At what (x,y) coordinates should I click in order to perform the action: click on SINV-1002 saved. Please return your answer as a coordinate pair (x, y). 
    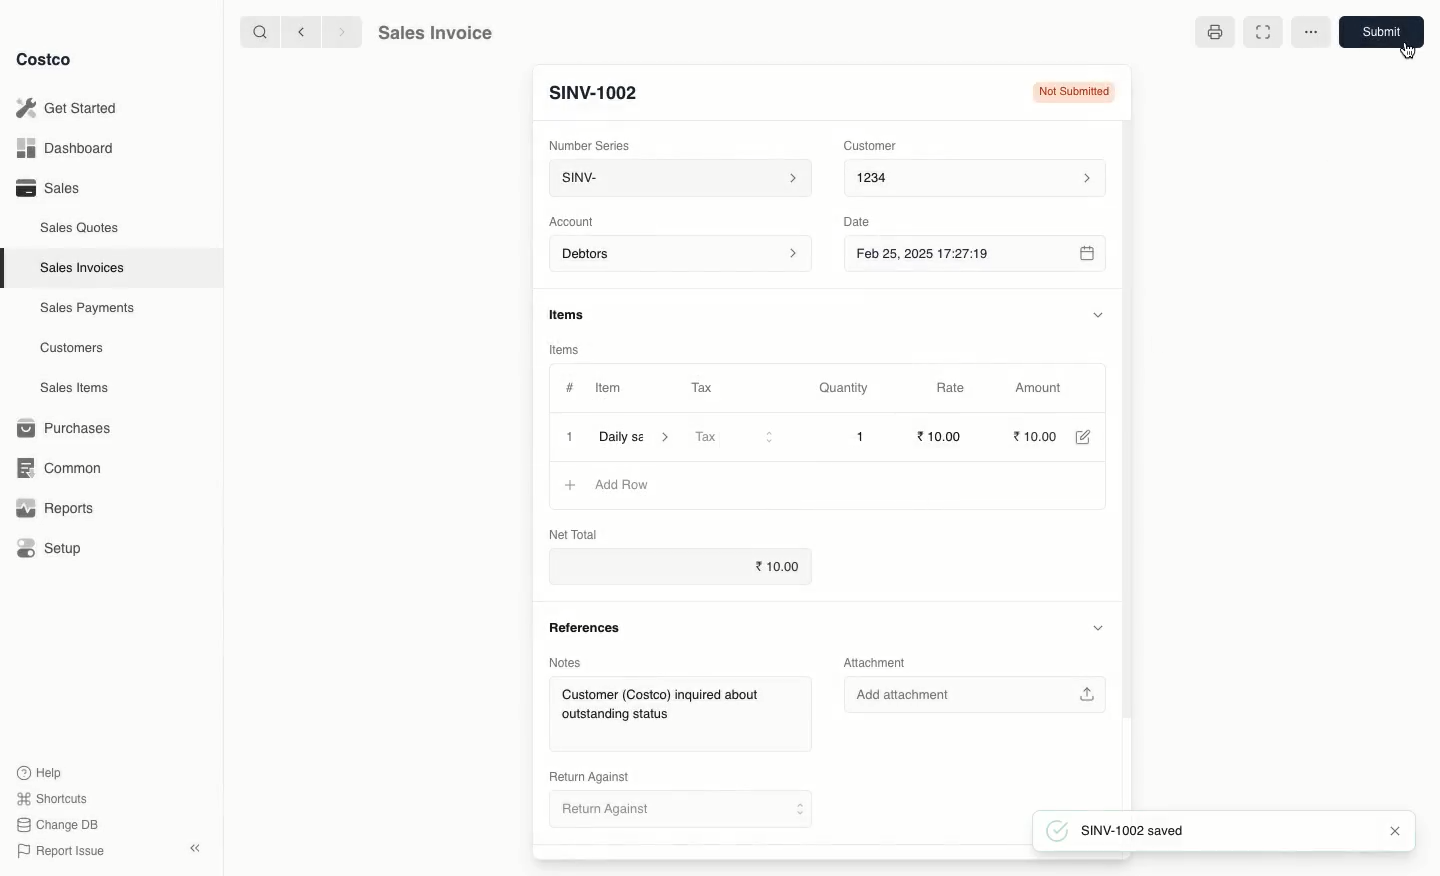
    Looking at the image, I should click on (1124, 832).